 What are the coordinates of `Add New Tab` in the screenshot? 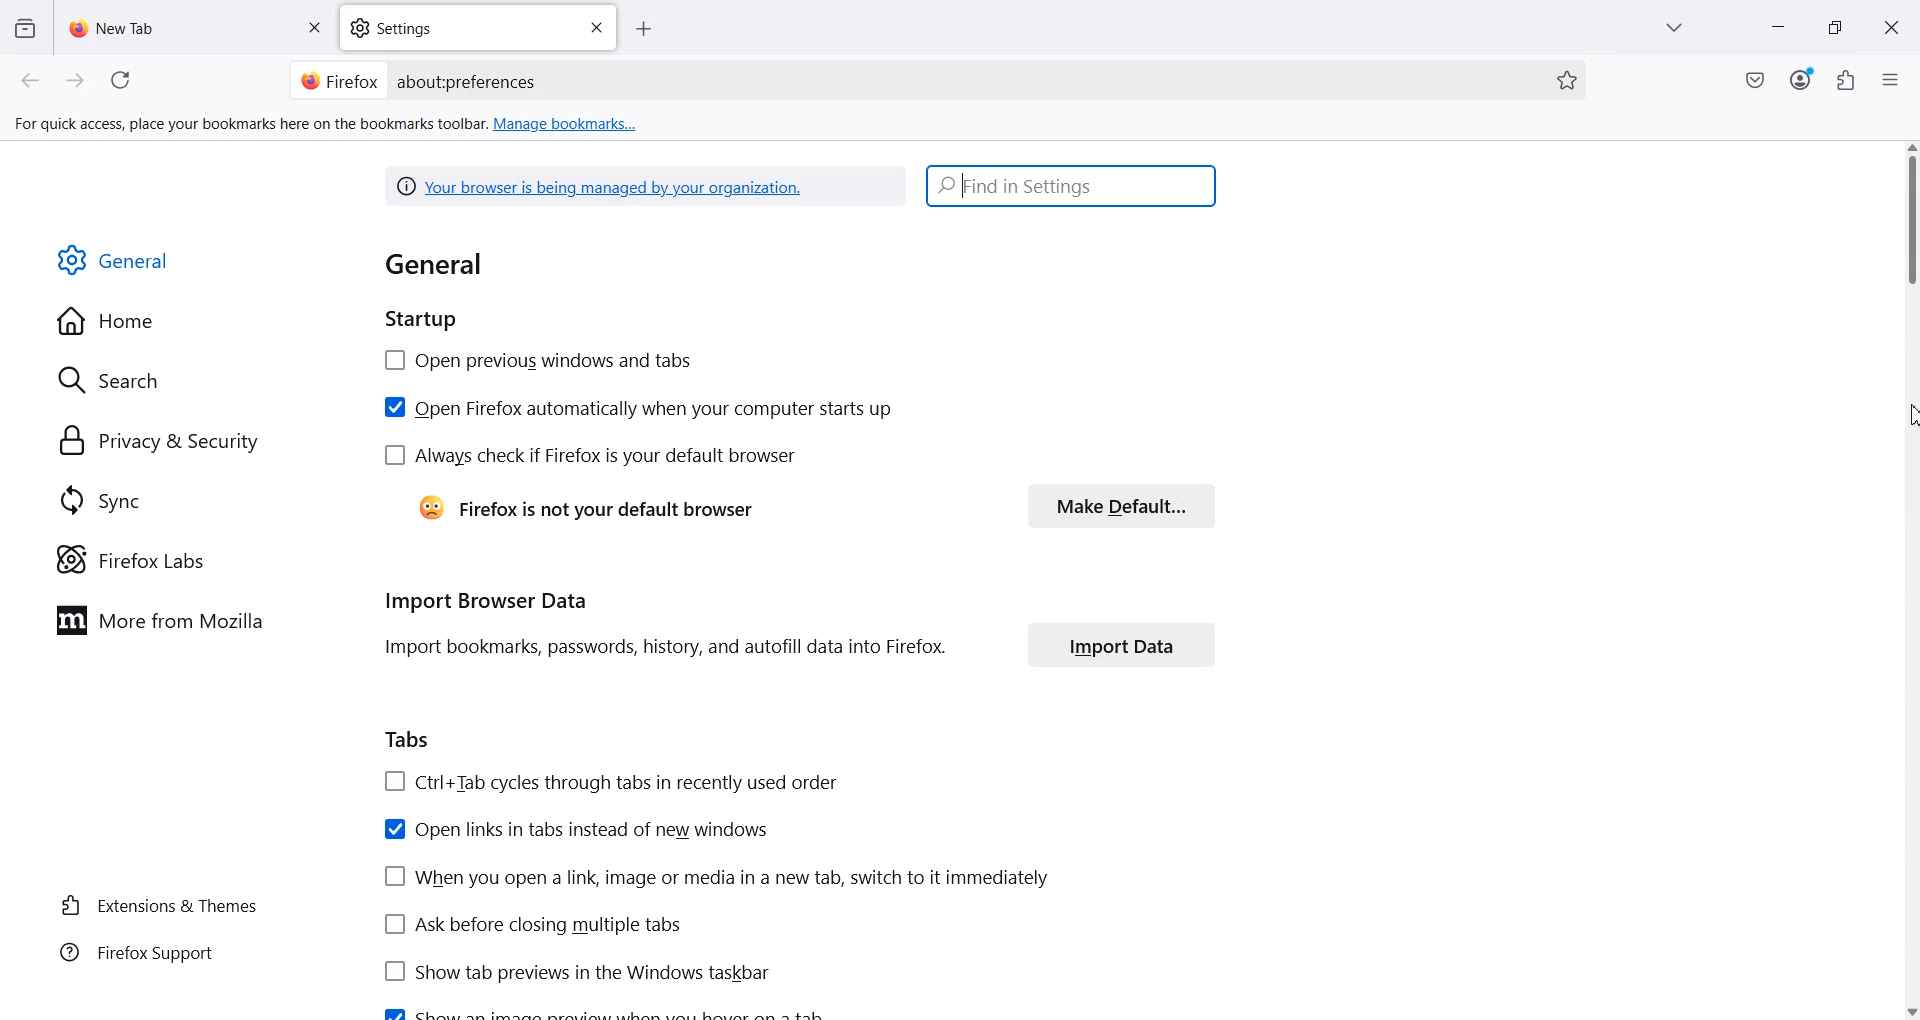 It's located at (644, 30).